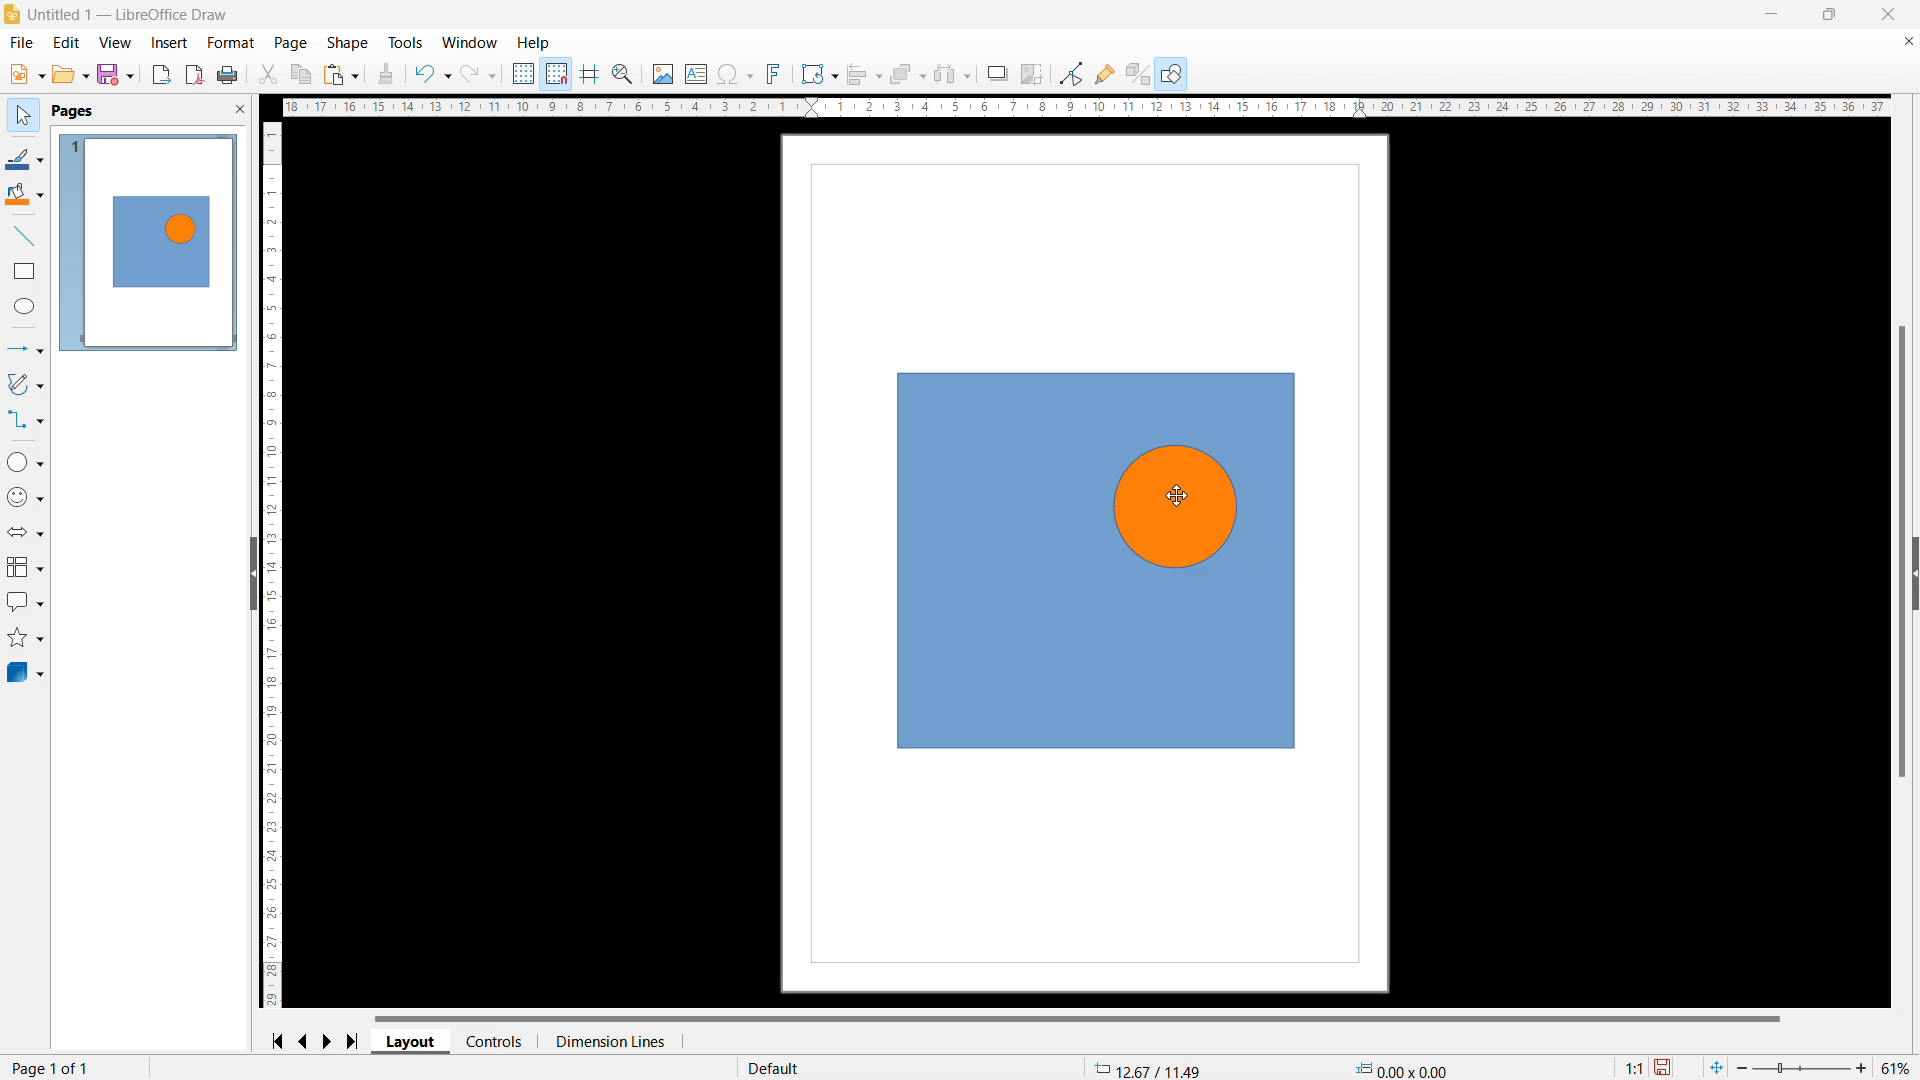 This screenshot has height=1080, width=1920. Describe the element at coordinates (169, 44) in the screenshot. I see `insert` at that location.